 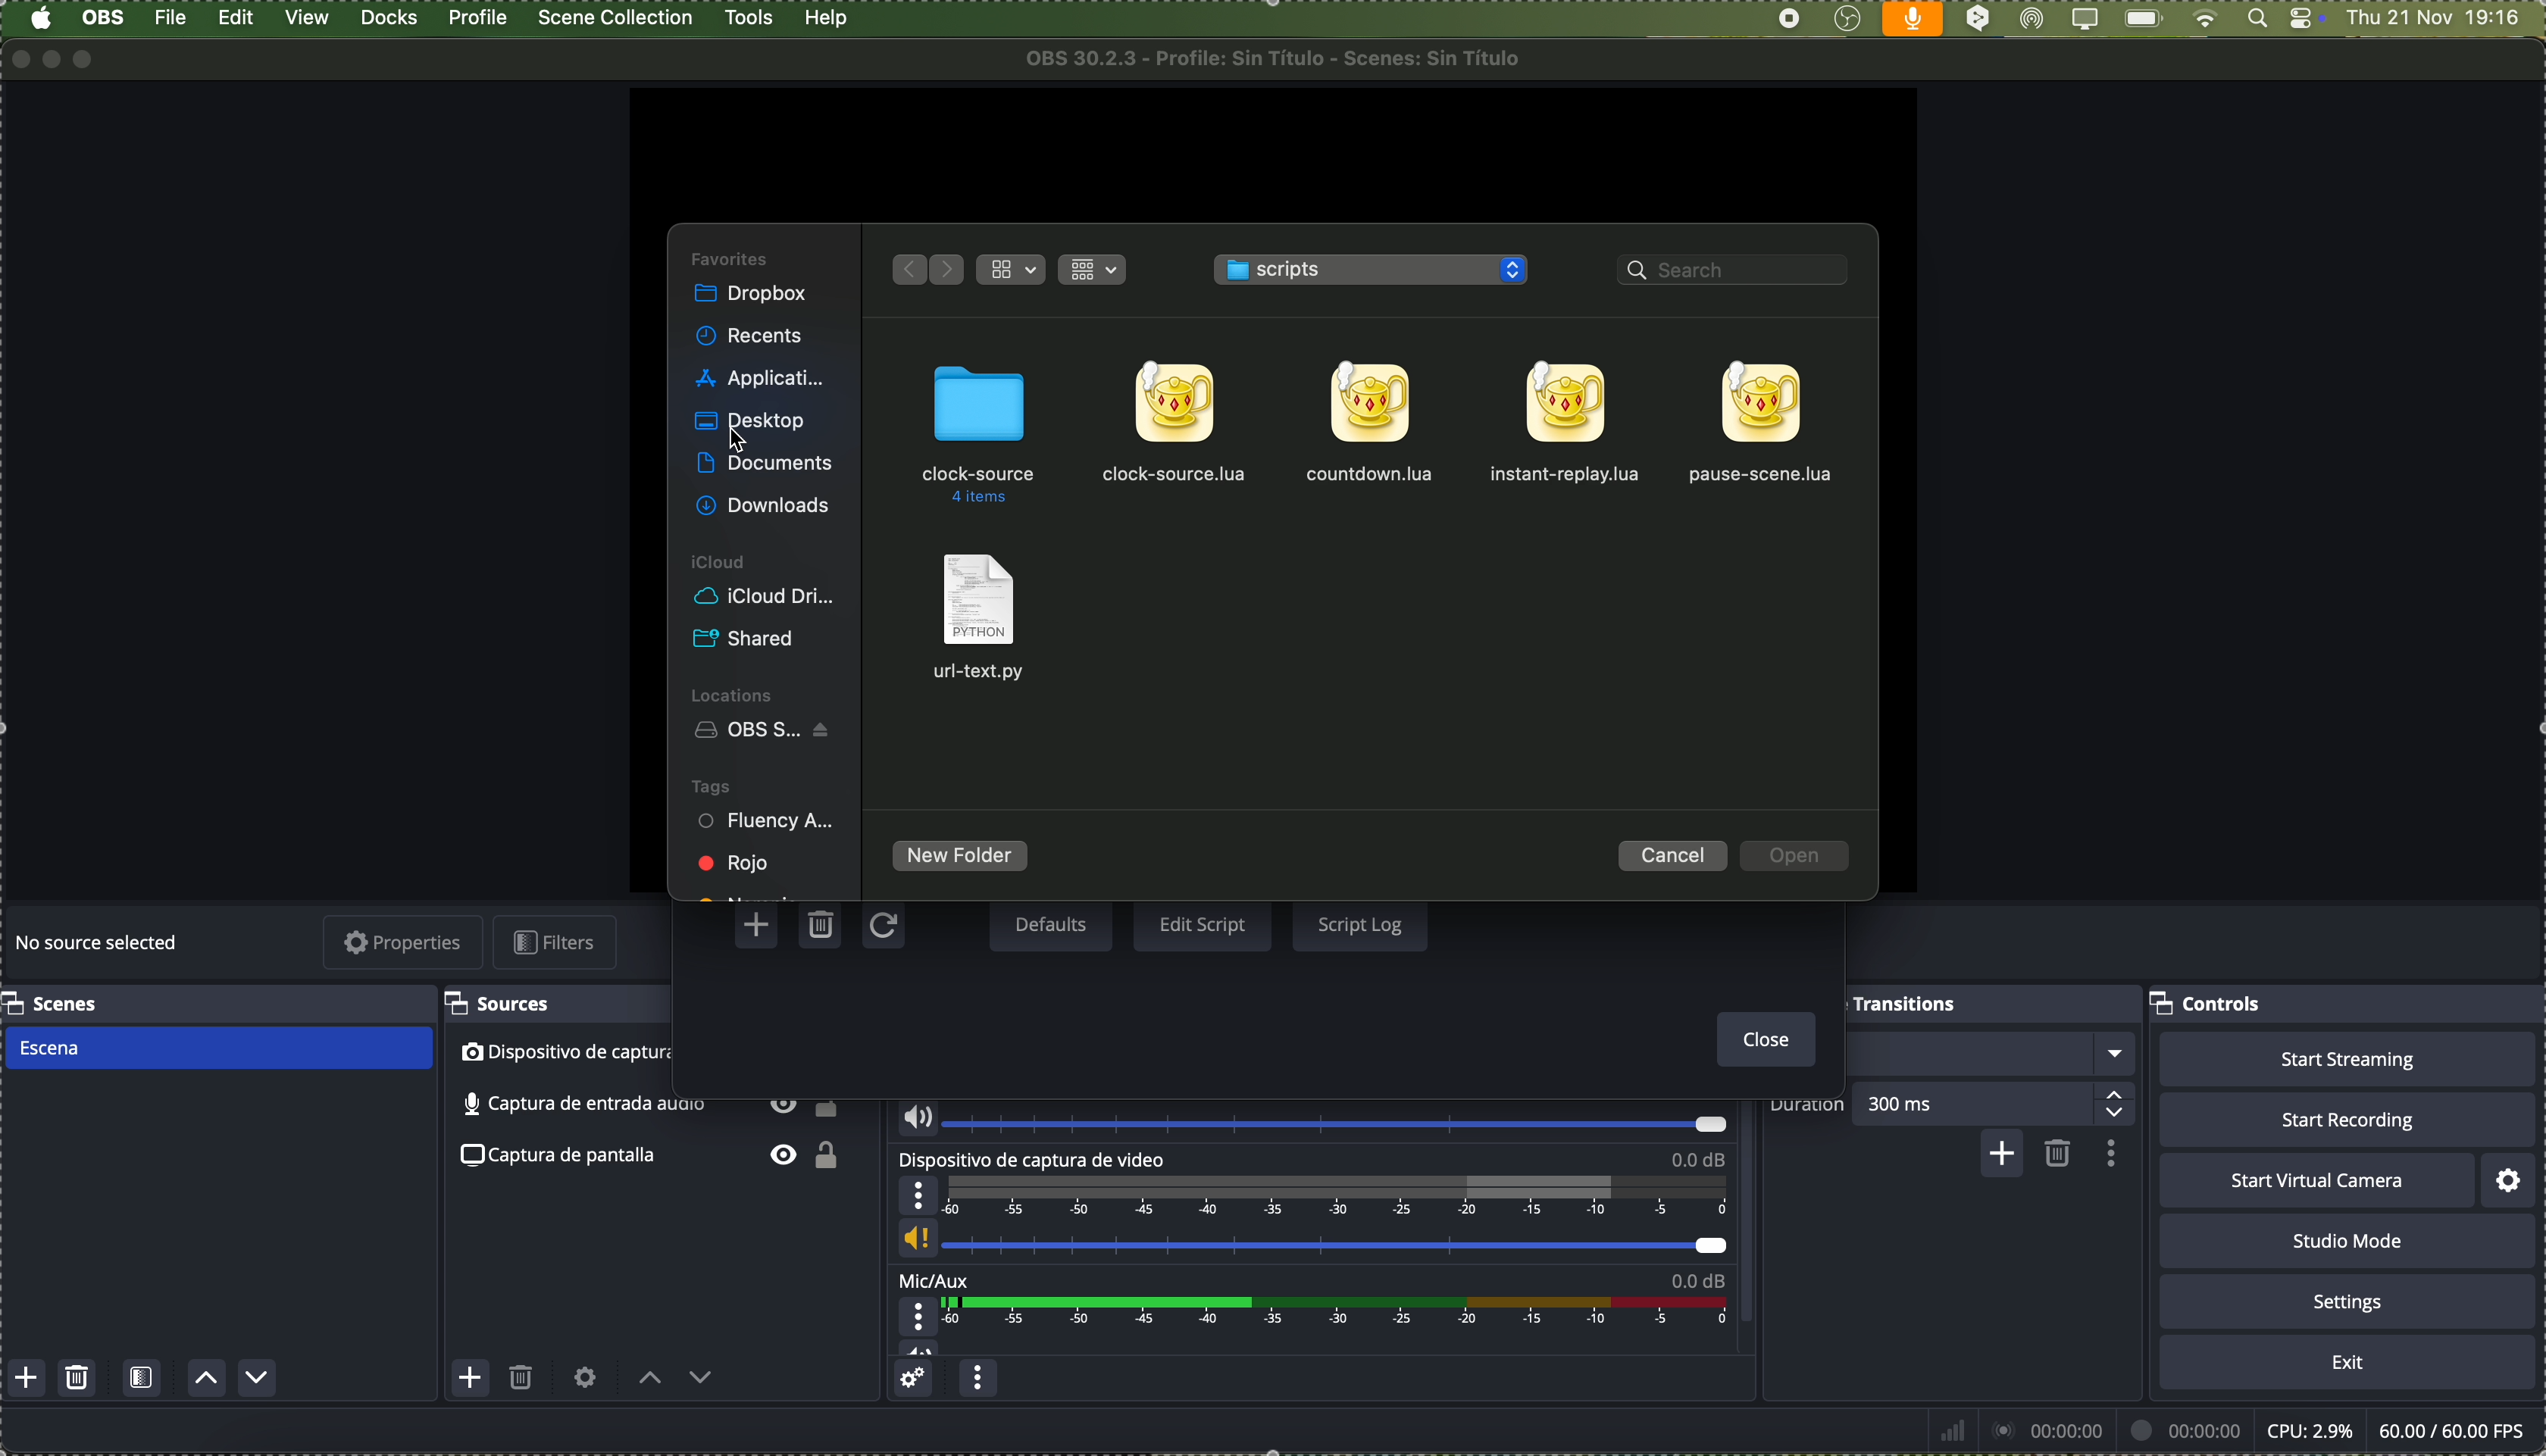 I want to click on move scene up, so click(x=208, y=1380).